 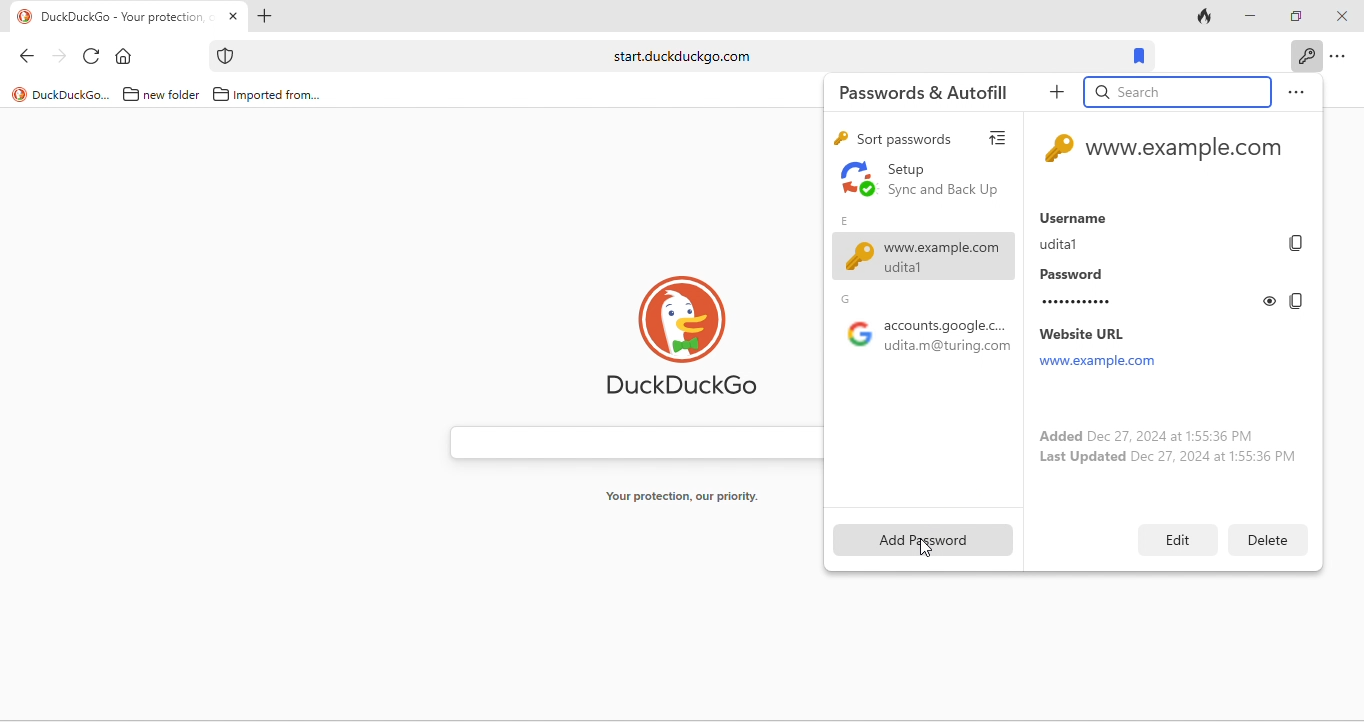 I want to click on password, so click(x=1073, y=274).